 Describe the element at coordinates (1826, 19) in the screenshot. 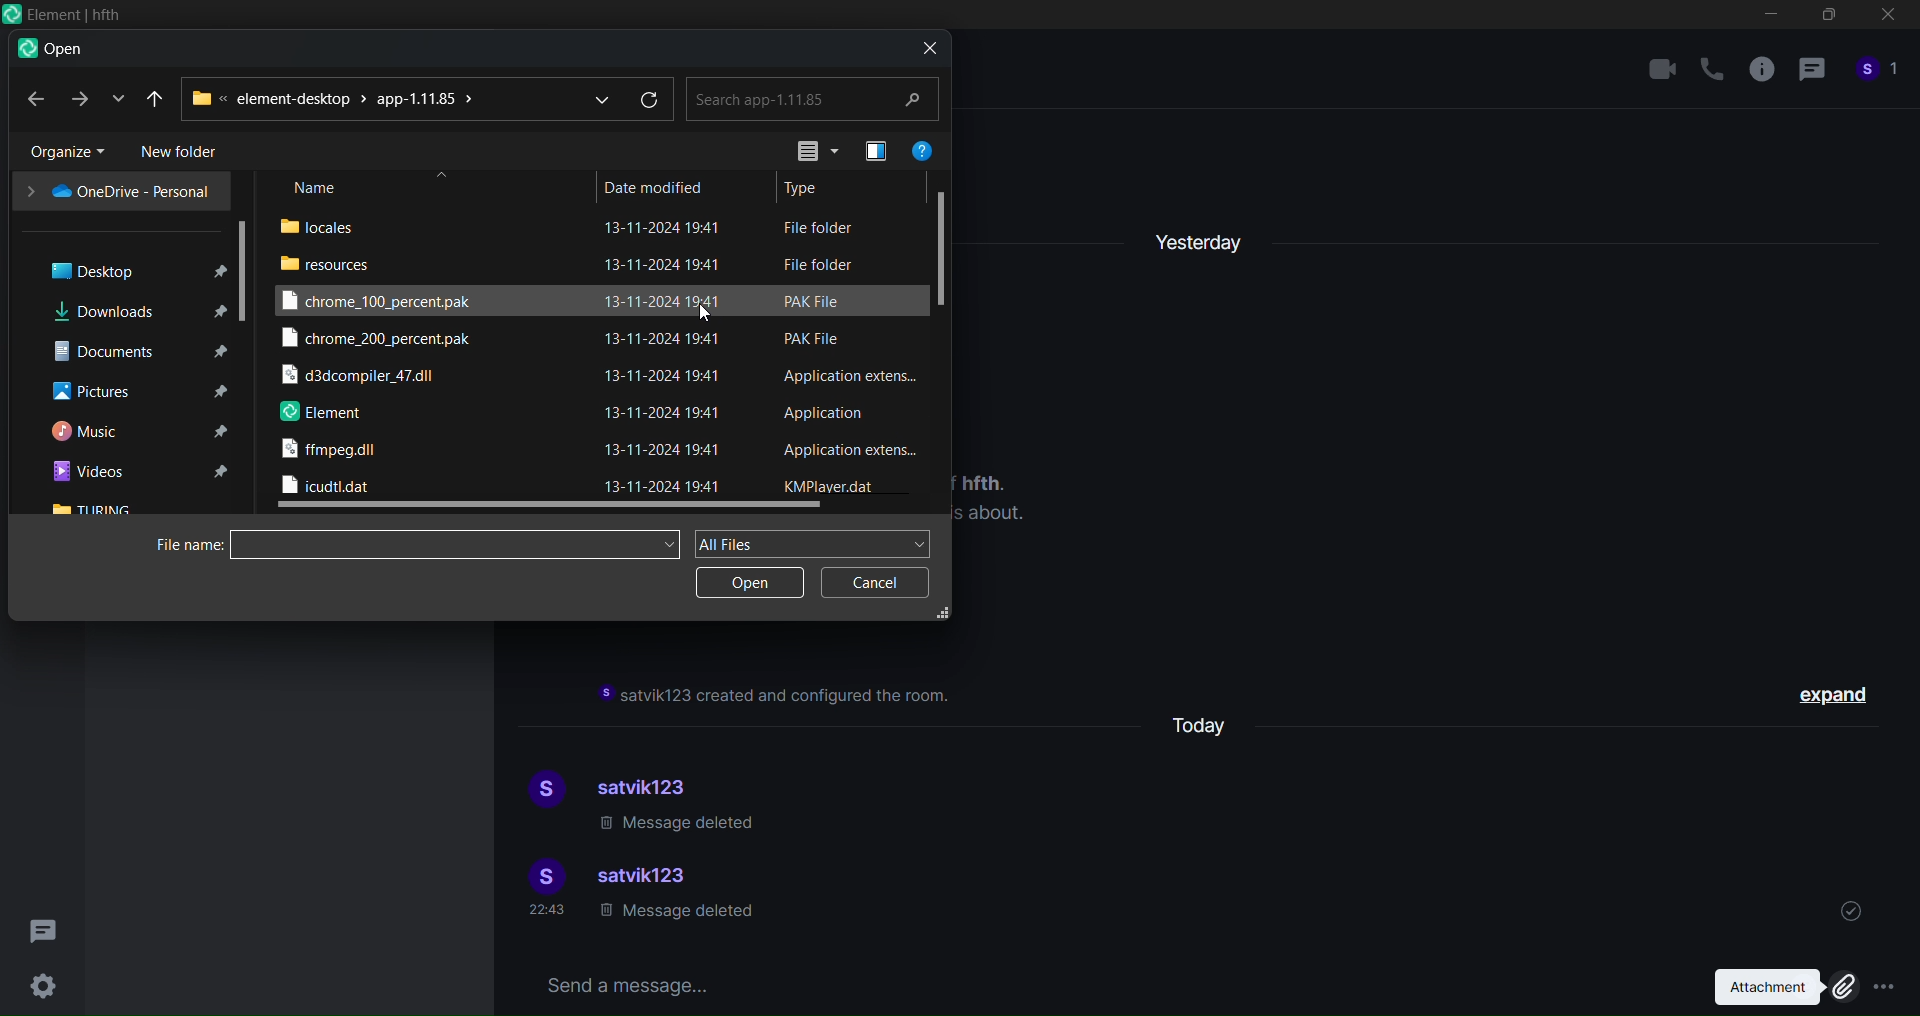

I see `maximize` at that location.